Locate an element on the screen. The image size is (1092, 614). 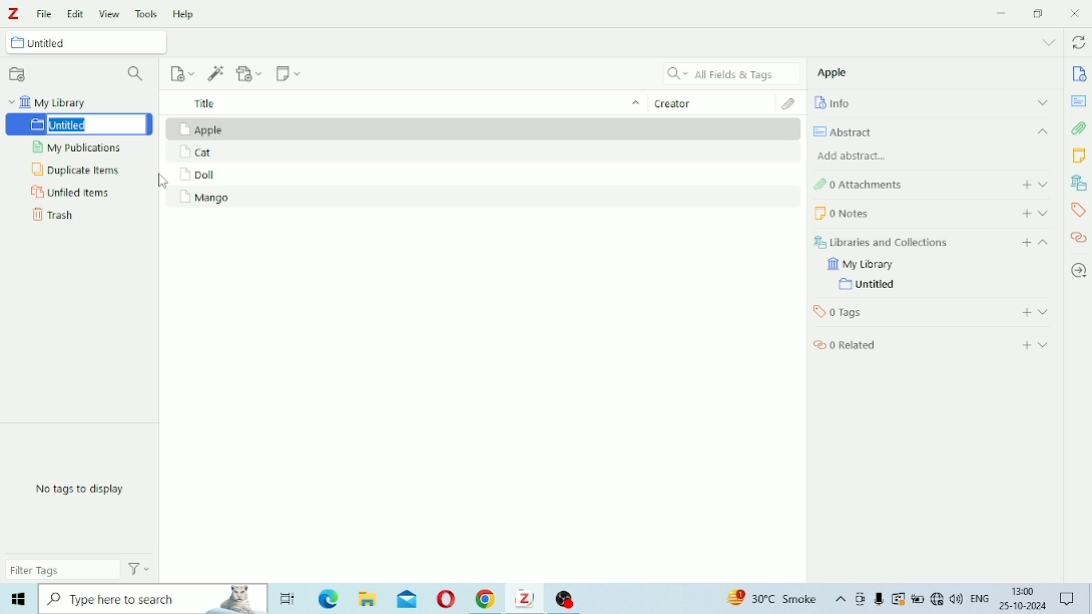
Collapse section is located at coordinates (1044, 243).